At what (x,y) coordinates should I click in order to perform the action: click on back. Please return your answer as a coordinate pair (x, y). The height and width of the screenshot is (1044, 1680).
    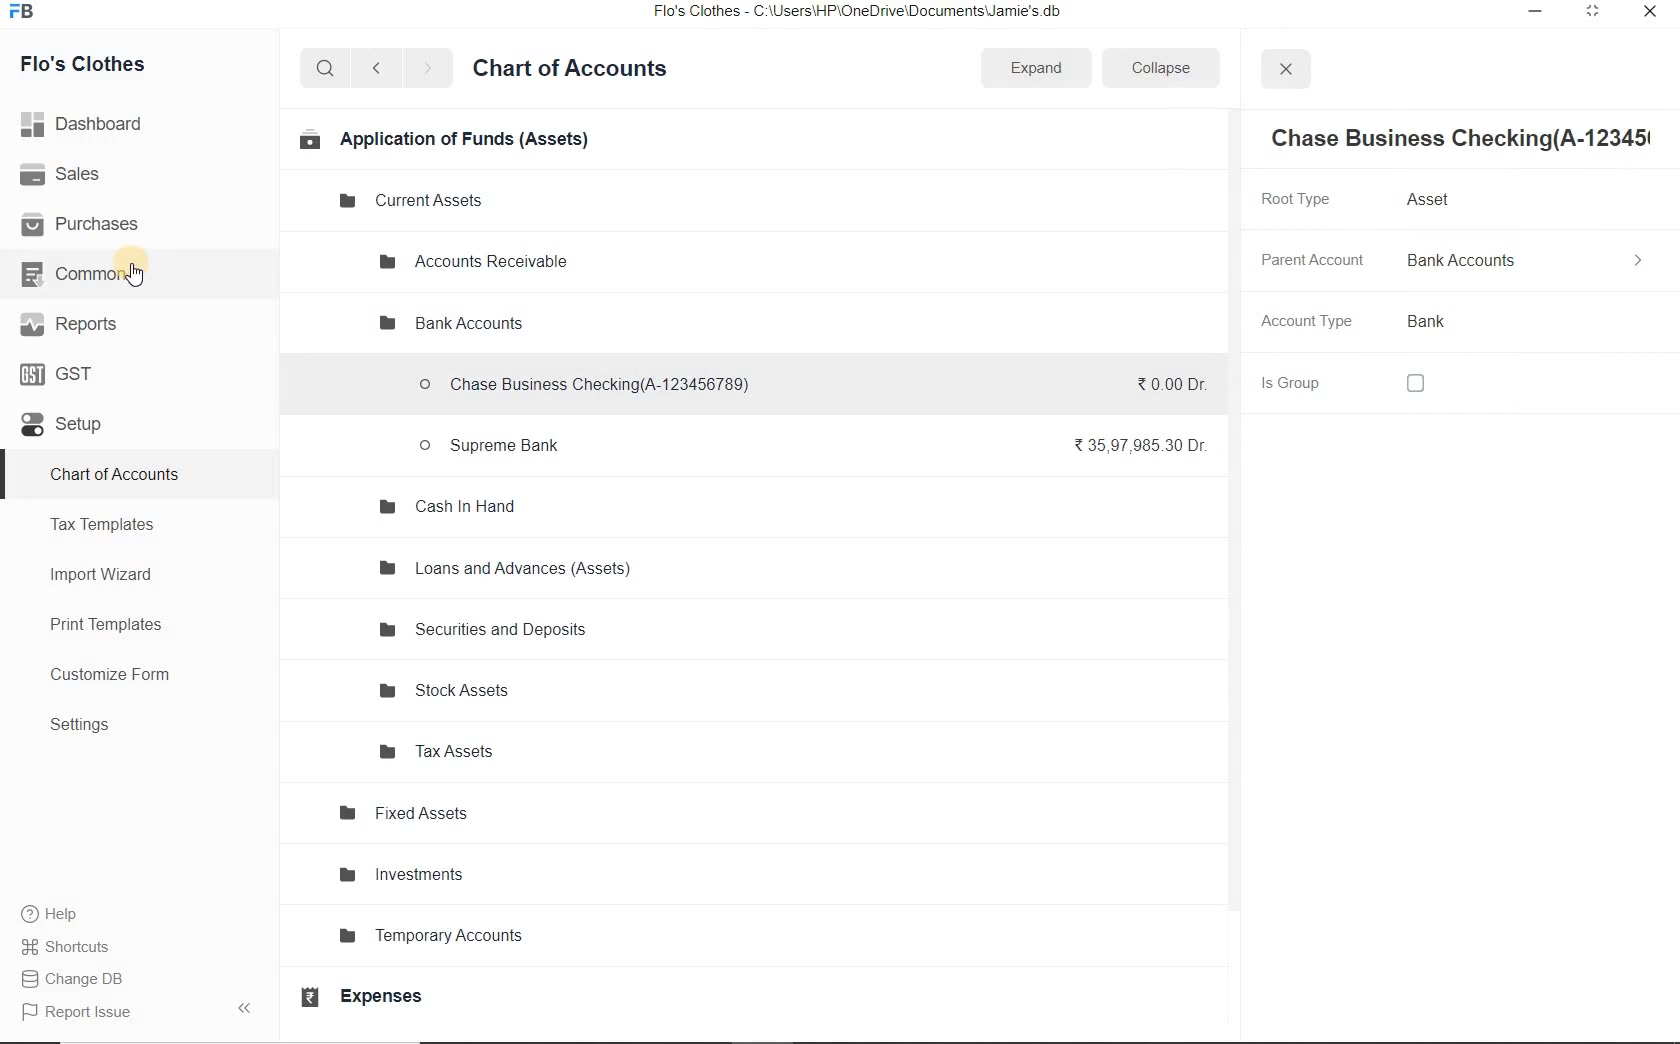
    Looking at the image, I should click on (376, 67).